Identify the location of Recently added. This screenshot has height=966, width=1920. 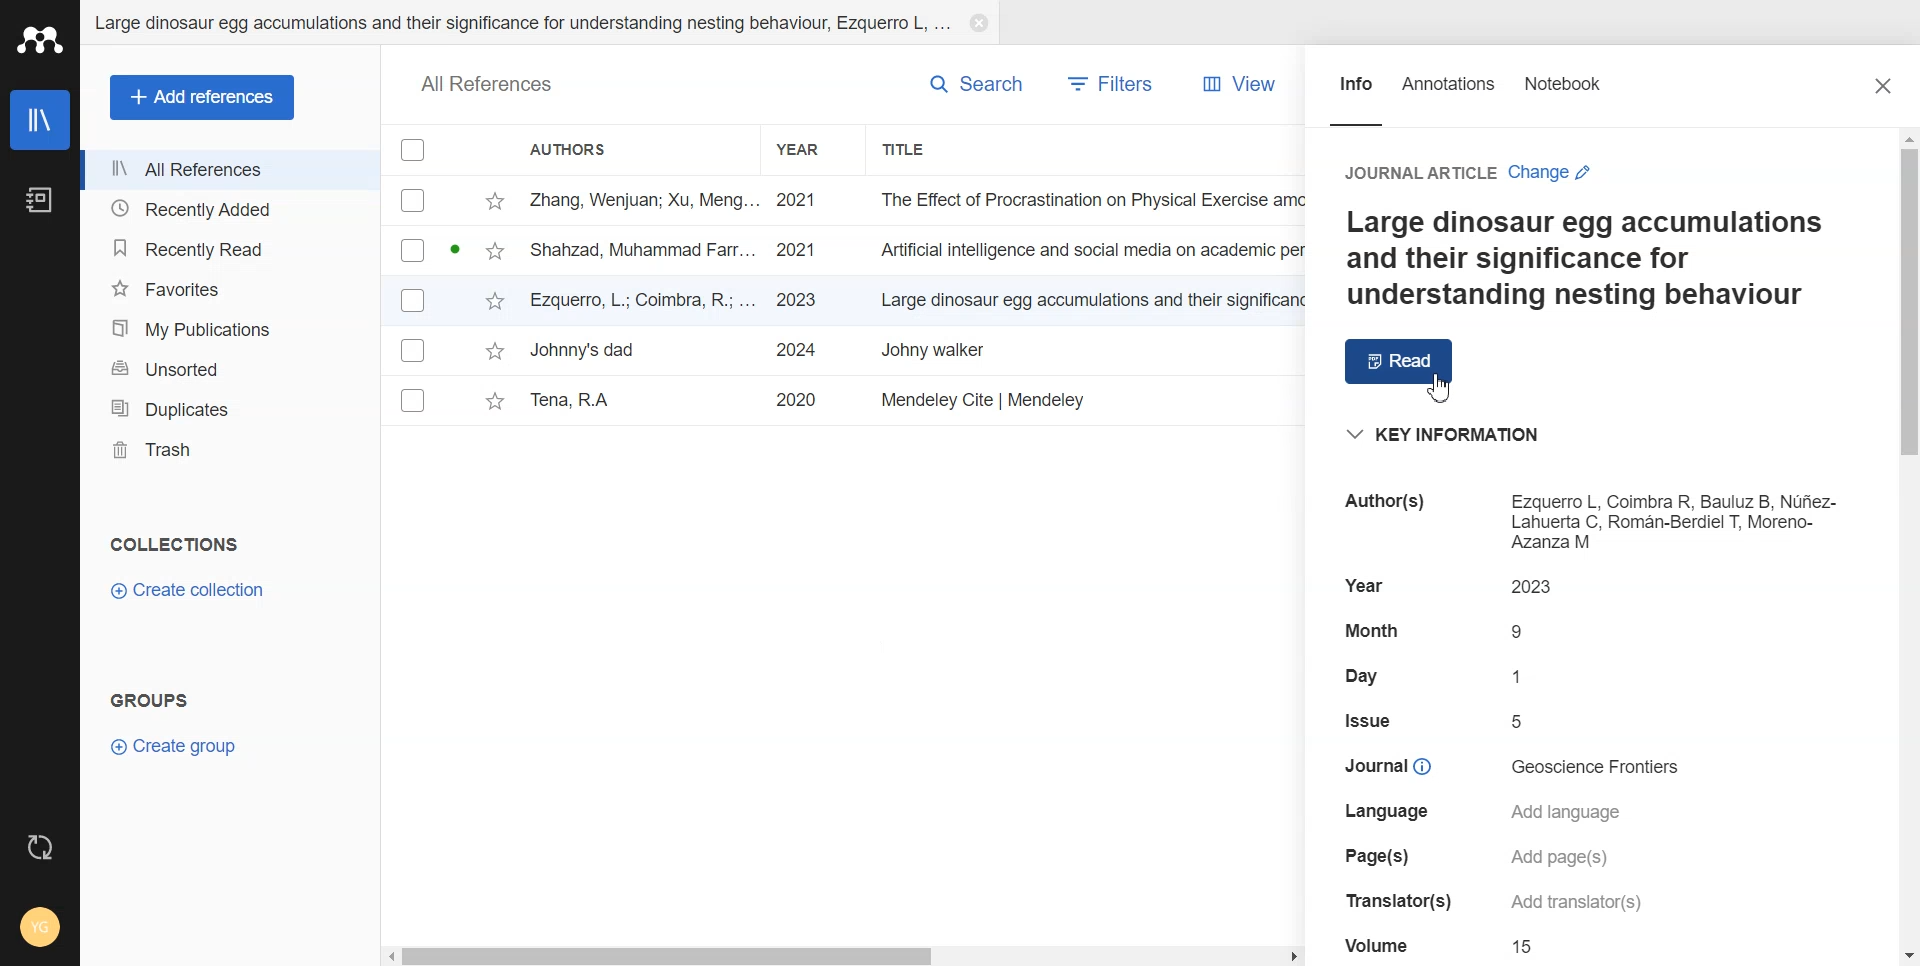
(228, 209).